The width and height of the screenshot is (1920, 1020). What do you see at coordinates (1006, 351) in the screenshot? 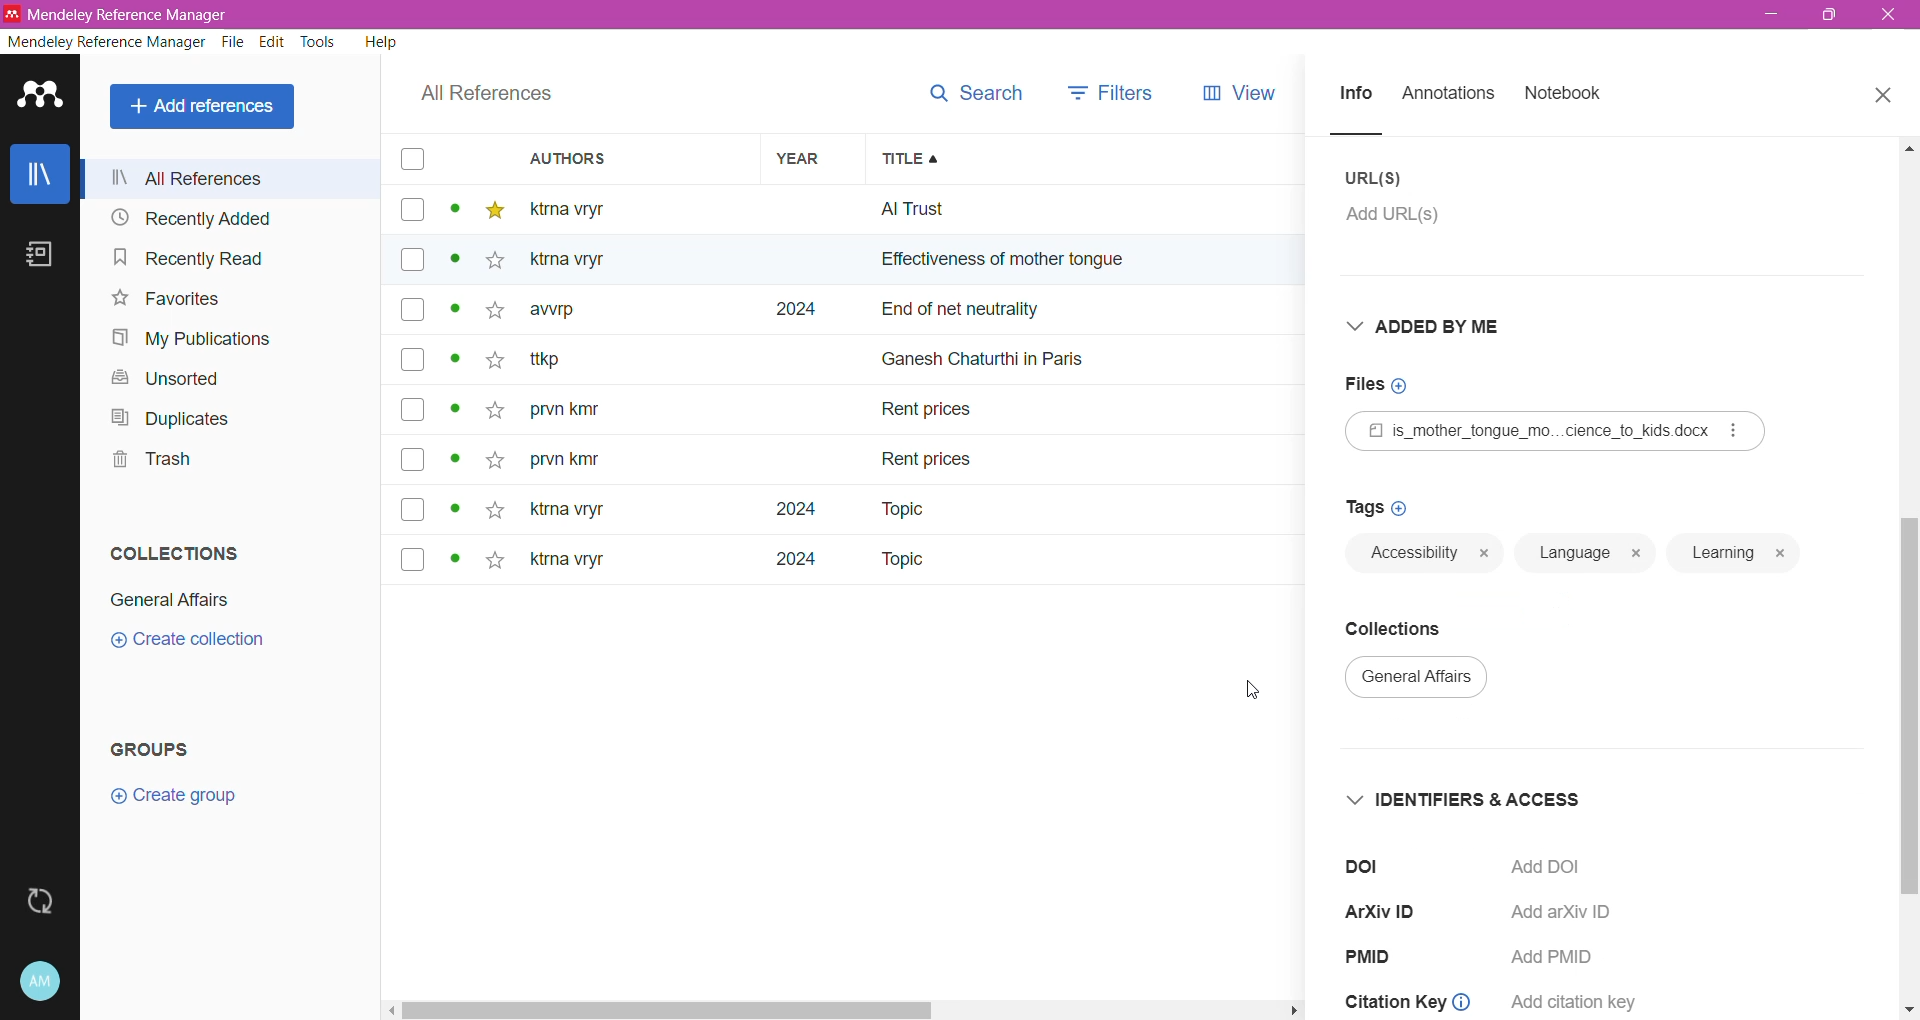
I see `ganesh chaturthi in paris ` at bounding box center [1006, 351].